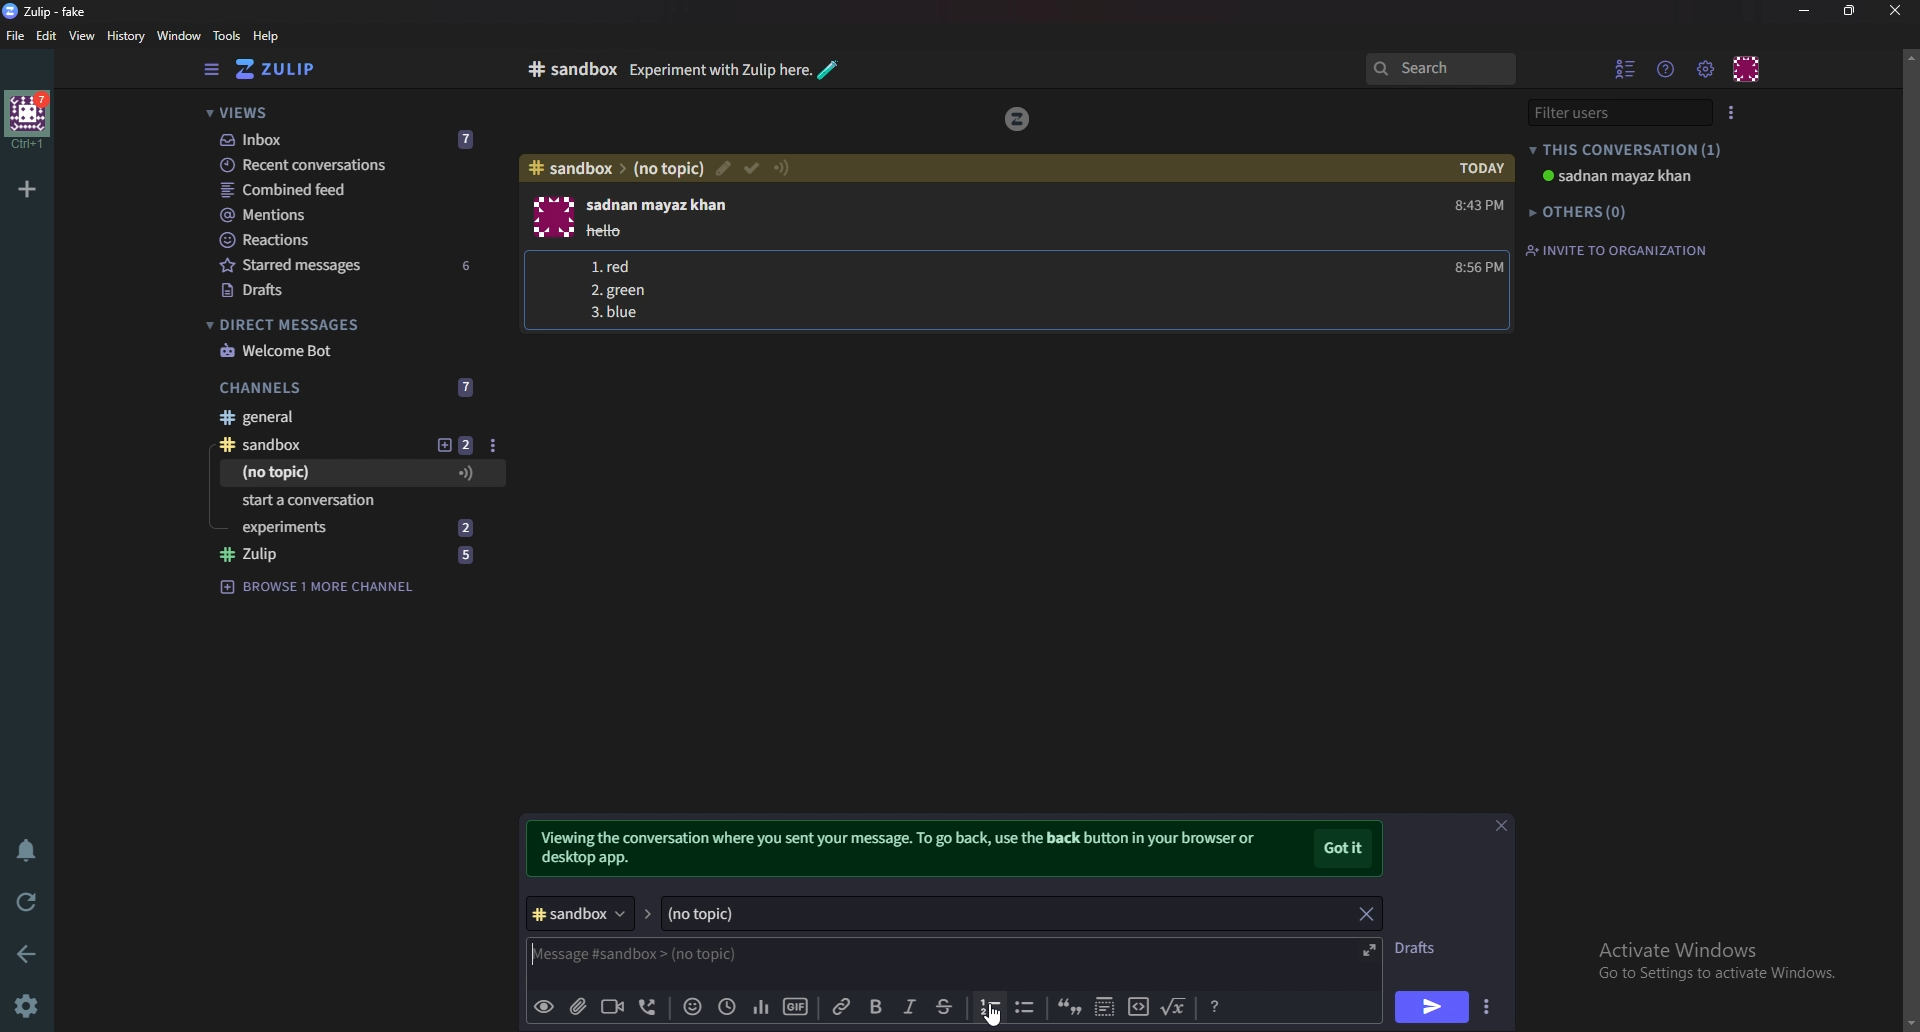 The width and height of the screenshot is (1920, 1032). Describe the element at coordinates (355, 190) in the screenshot. I see `Combine feed` at that location.